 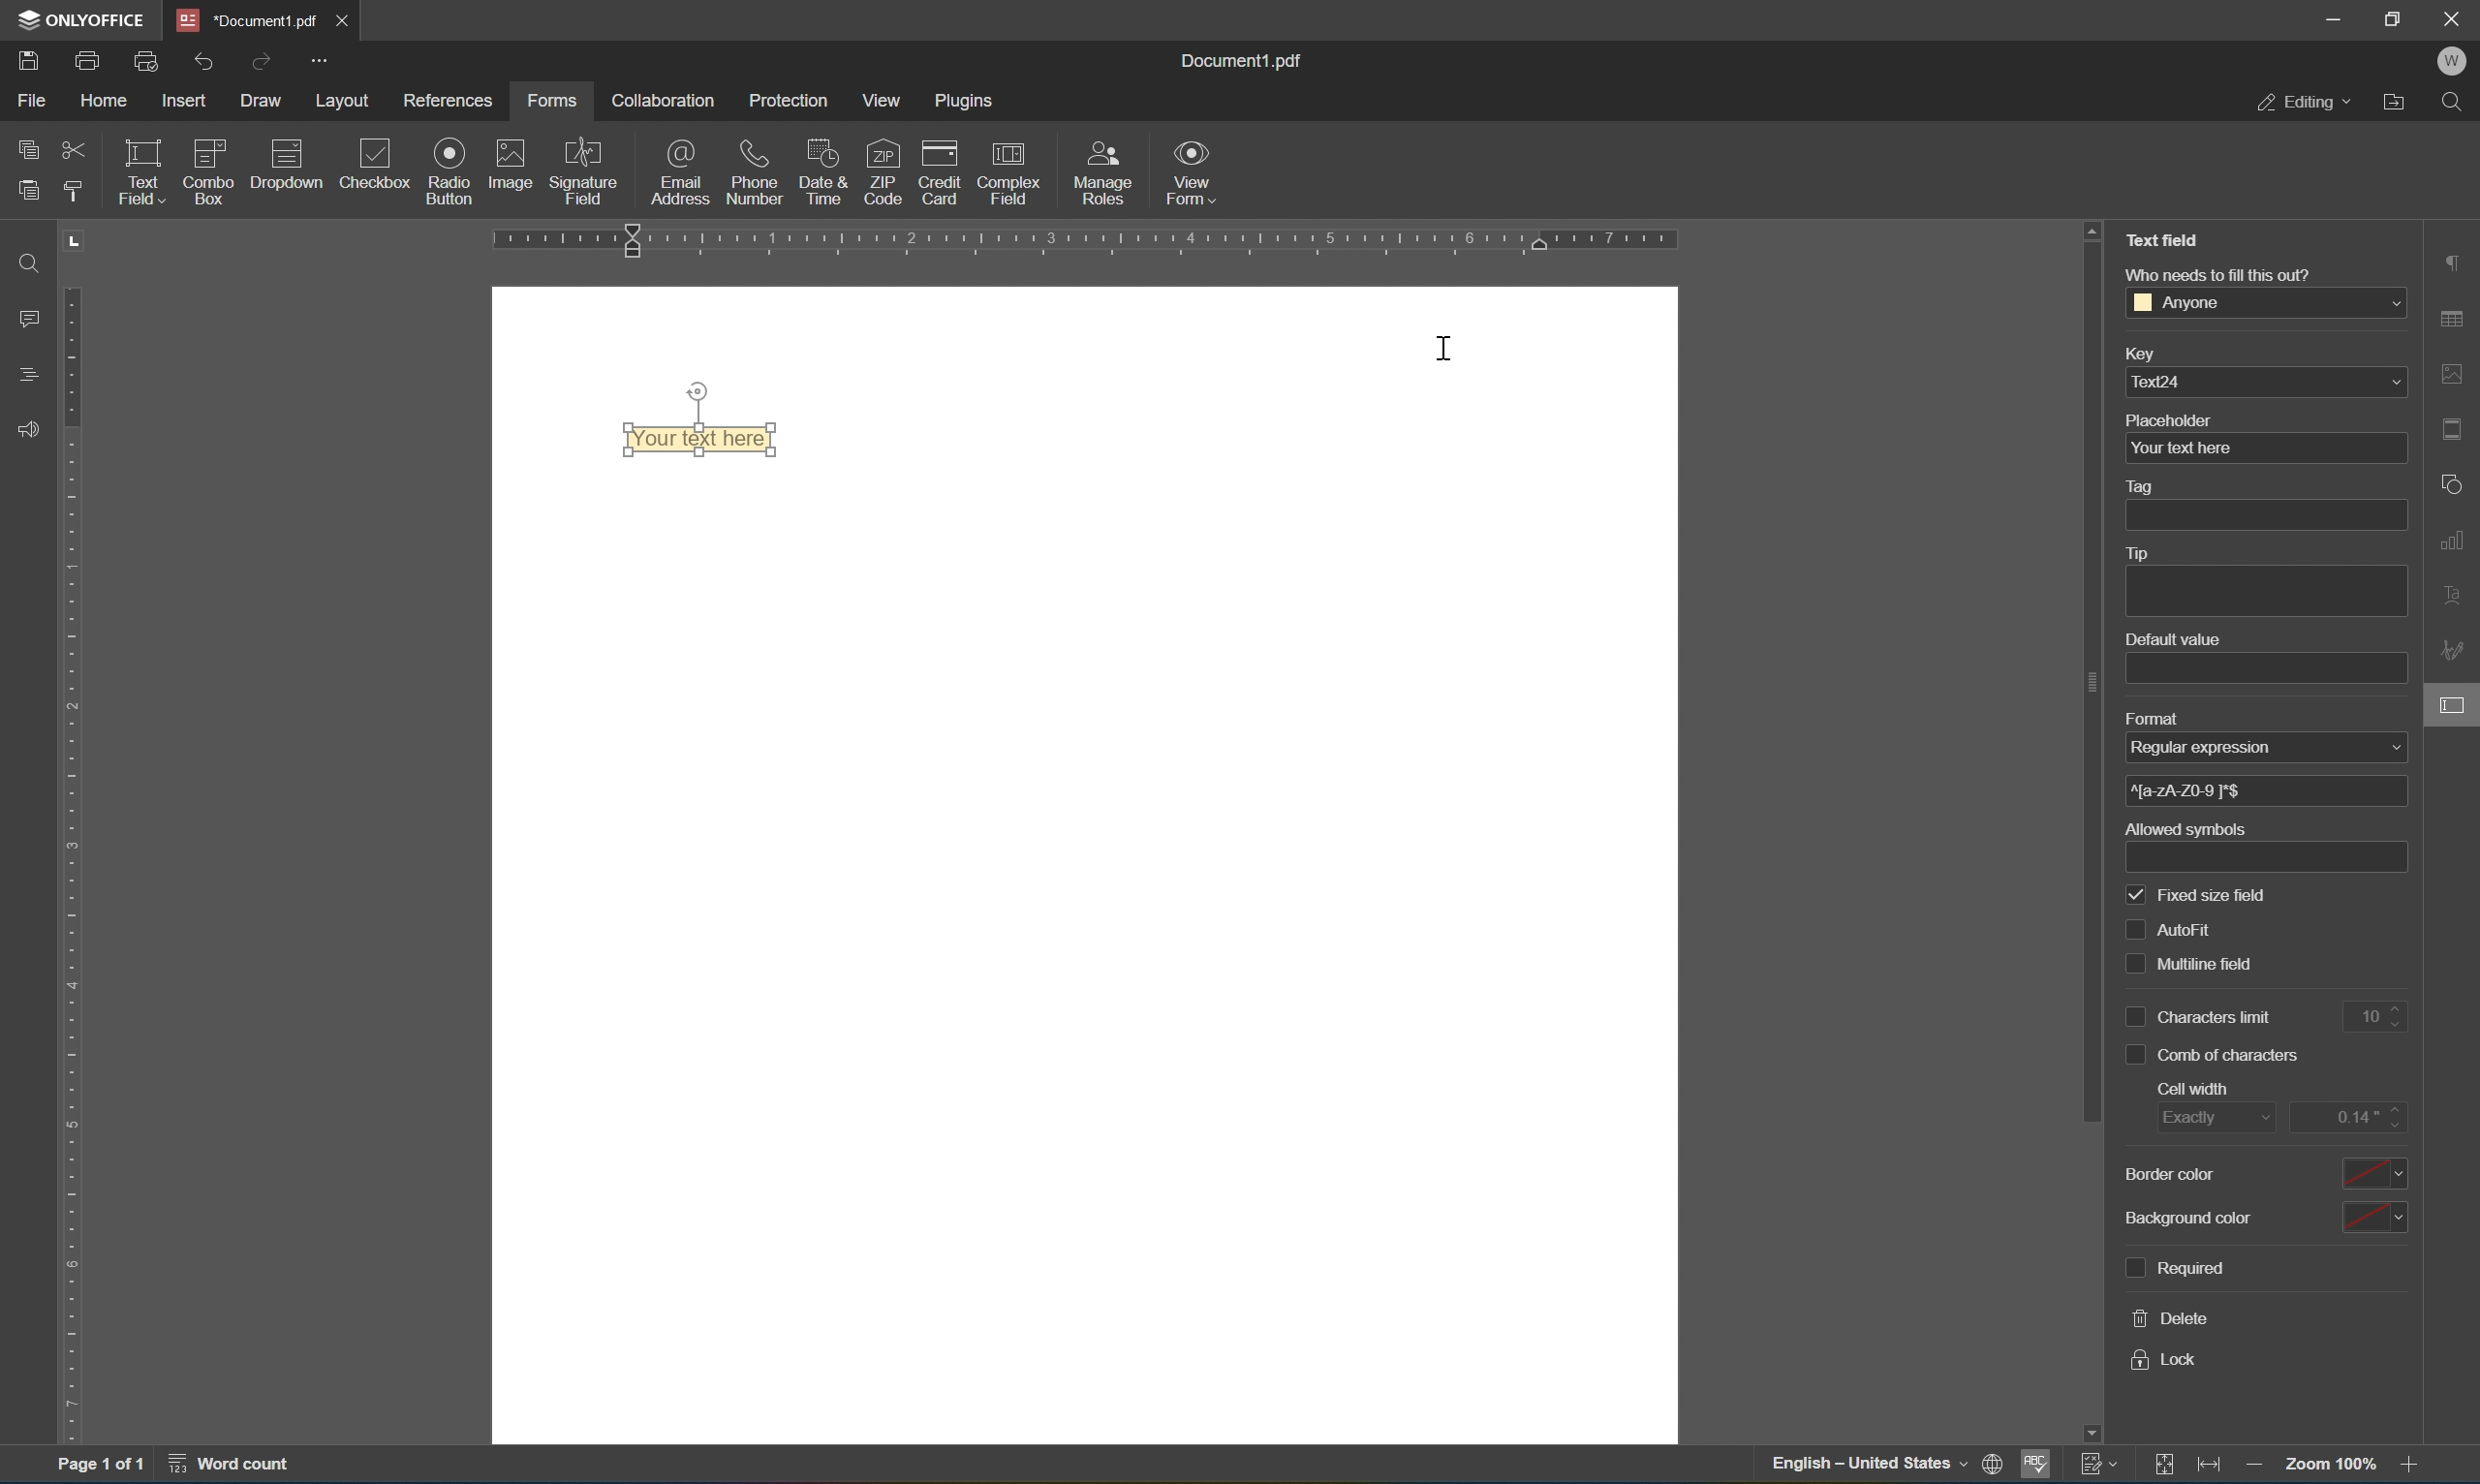 What do you see at coordinates (263, 100) in the screenshot?
I see `draw` at bounding box center [263, 100].